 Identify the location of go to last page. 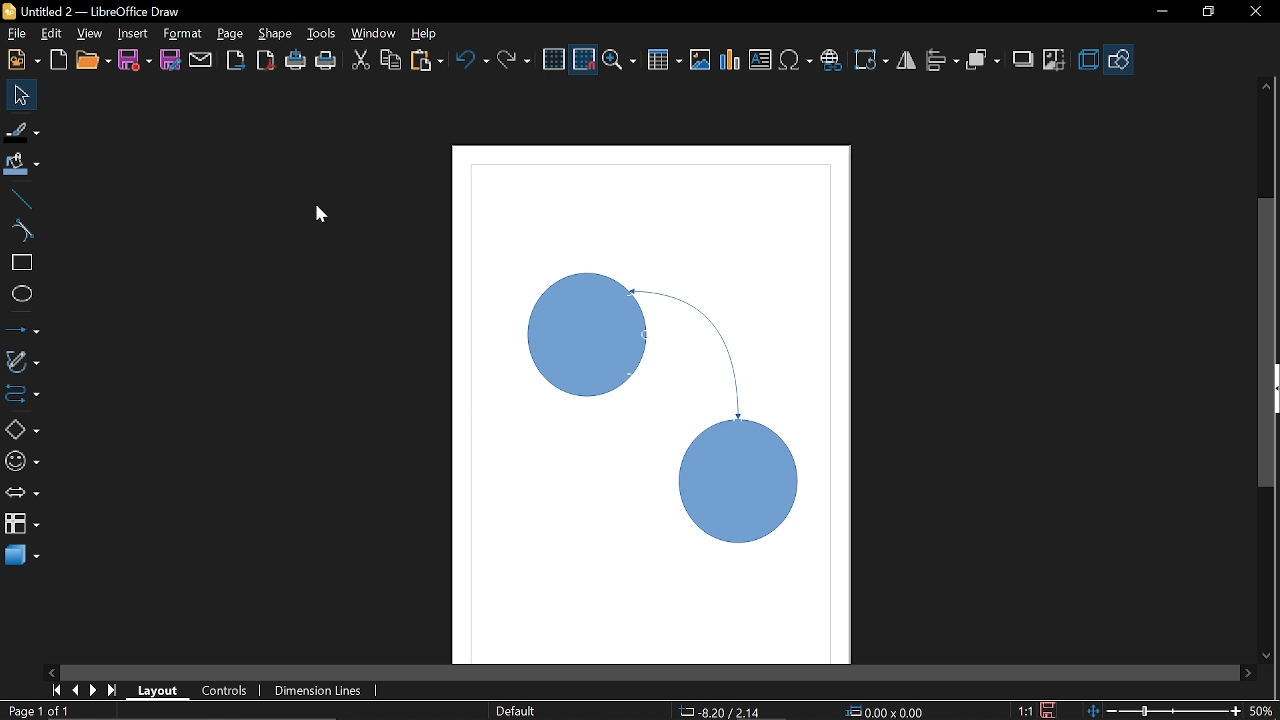
(115, 690).